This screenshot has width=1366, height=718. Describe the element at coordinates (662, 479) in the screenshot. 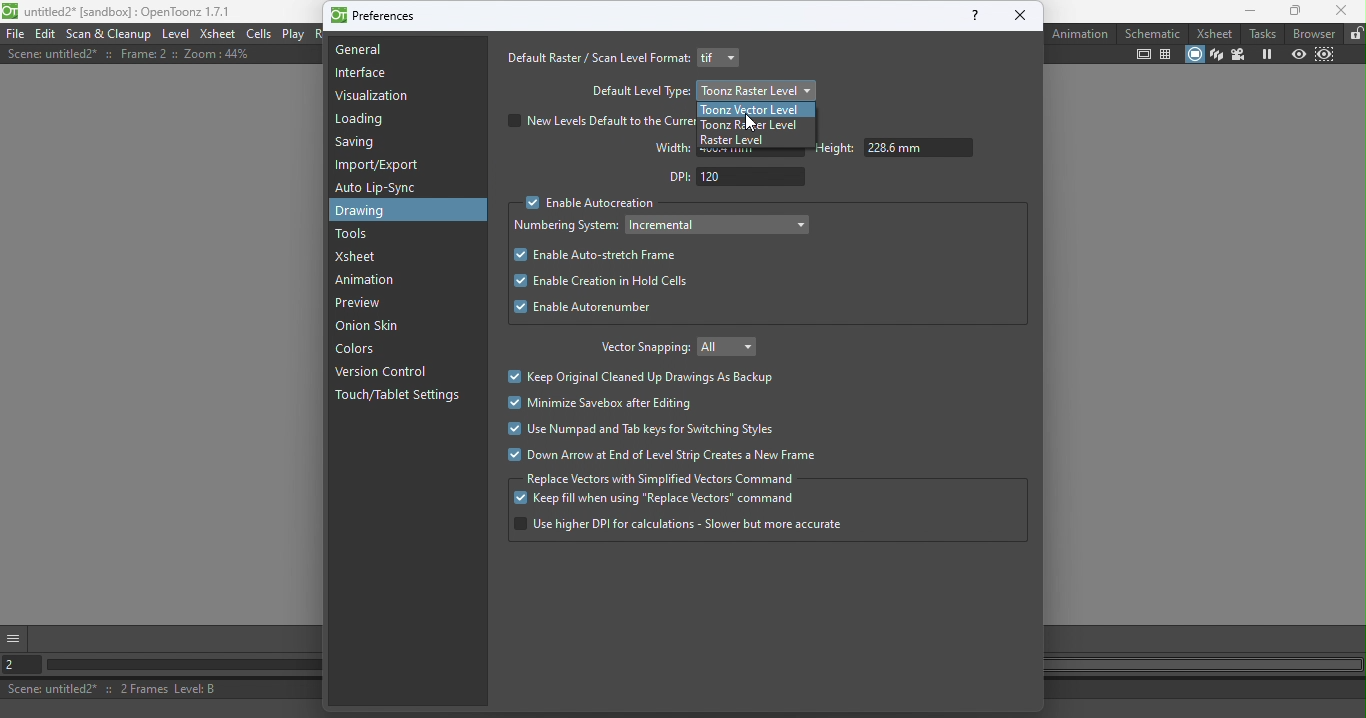

I see `Replace vectors with simplified command` at that location.